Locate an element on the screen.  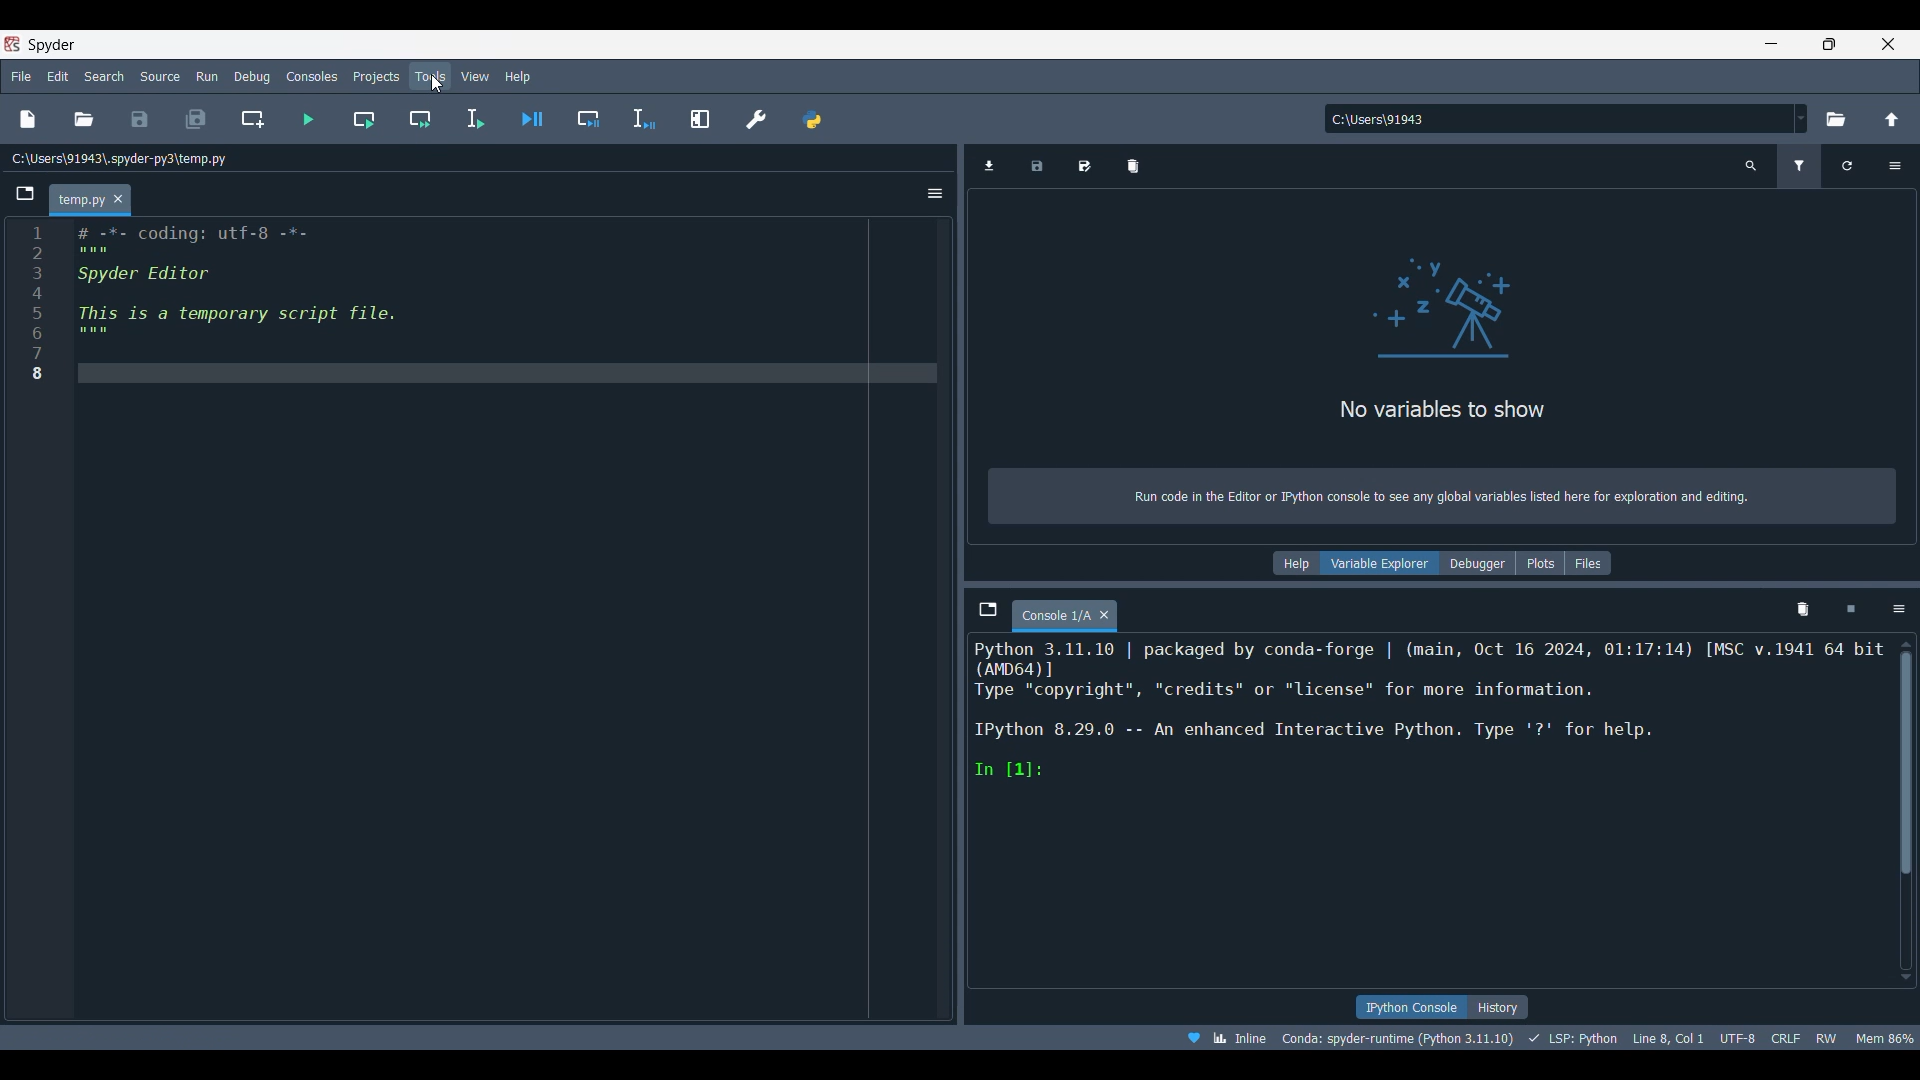
Debug selection or current line is located at coordinates (643, 120).